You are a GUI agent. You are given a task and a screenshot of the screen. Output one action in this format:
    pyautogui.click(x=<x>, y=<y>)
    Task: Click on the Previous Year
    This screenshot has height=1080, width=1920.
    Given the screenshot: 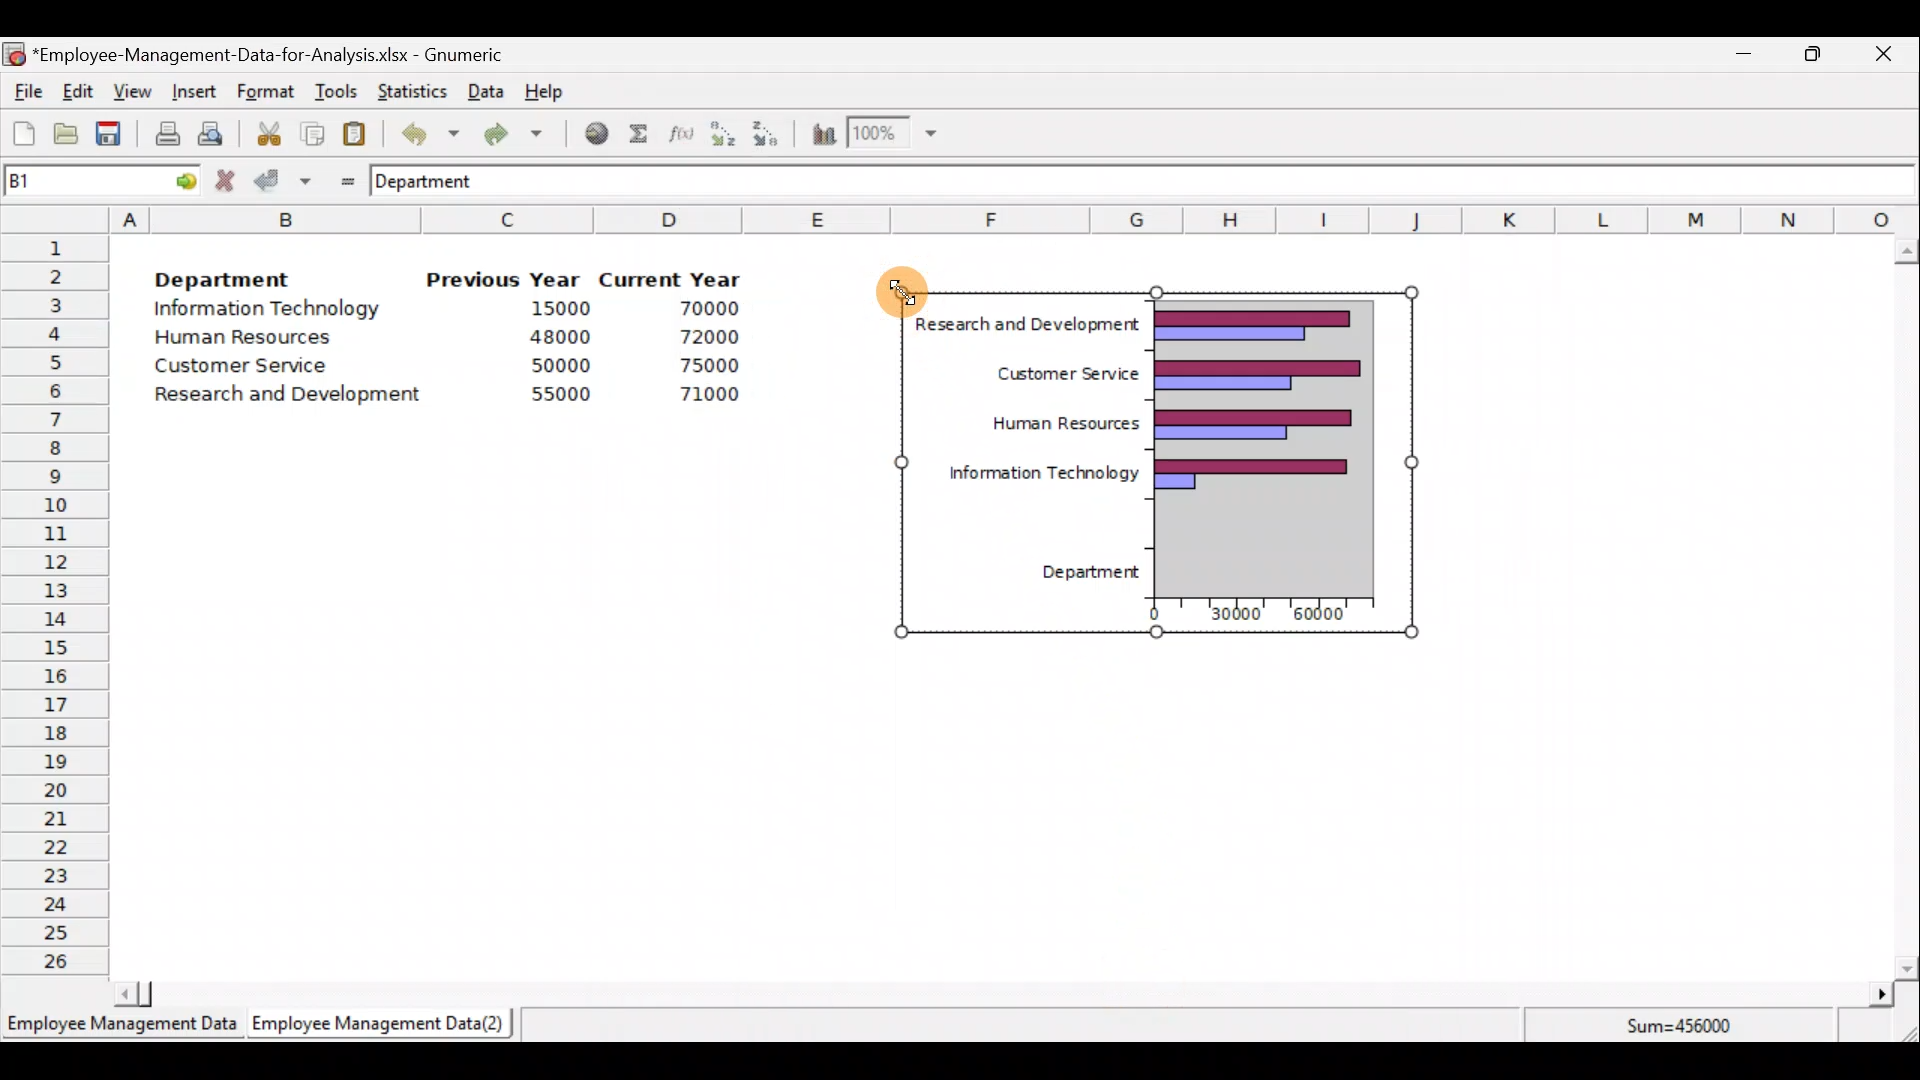 What is the action you would take?
    pyautogui.click(x=504, y=280)
    